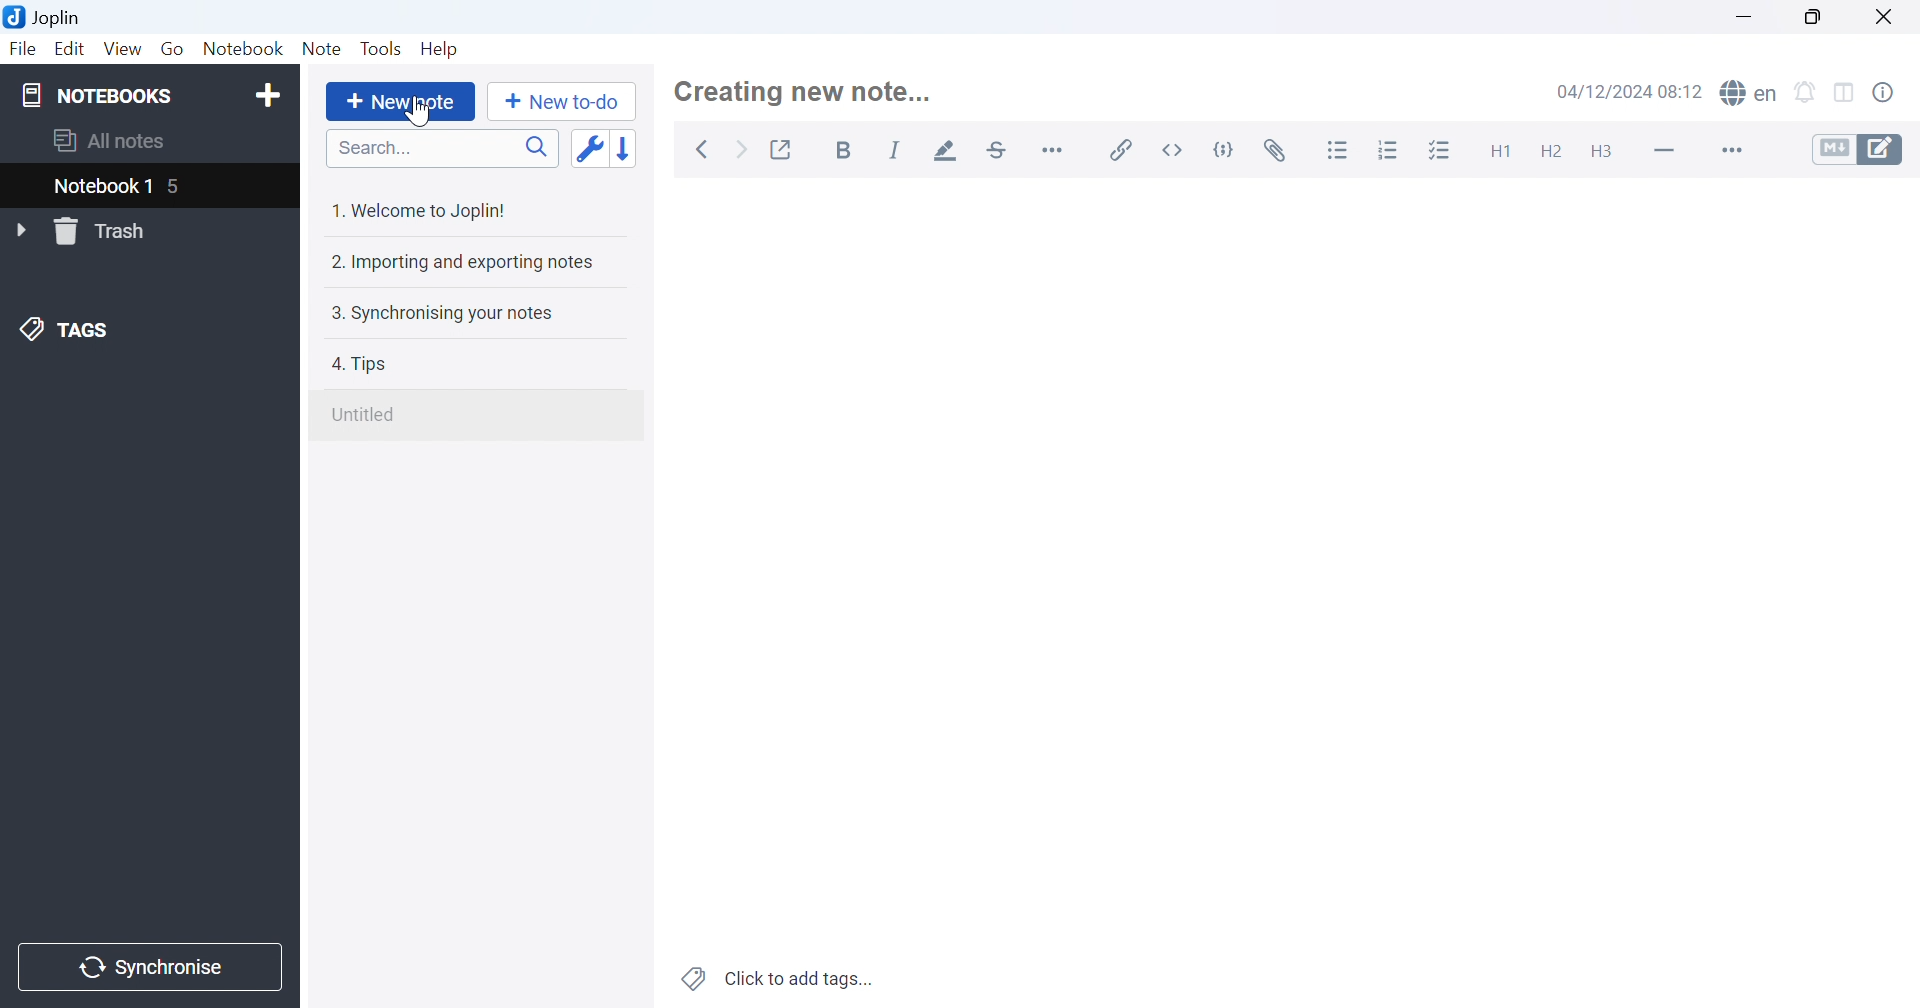 The image size is (1920, 1008). I want to click on Toggle external editing, so click(785, 148).